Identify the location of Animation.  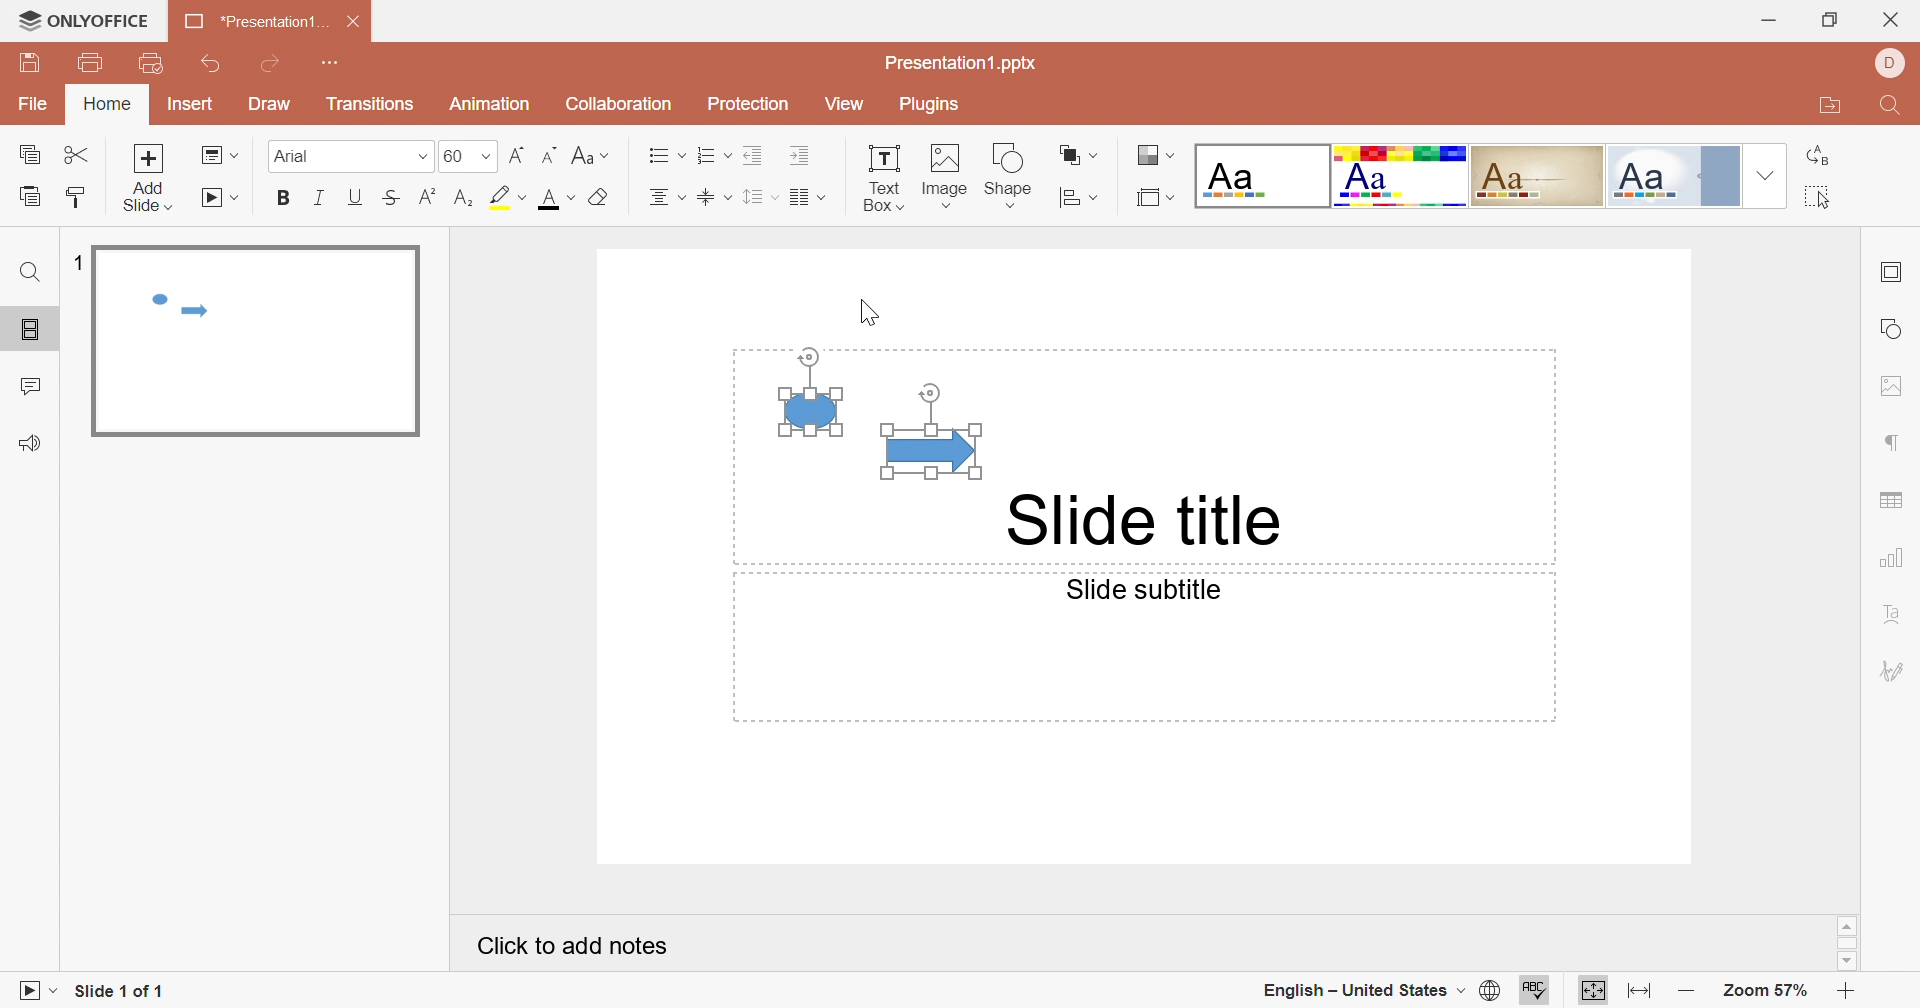
(491, 105).